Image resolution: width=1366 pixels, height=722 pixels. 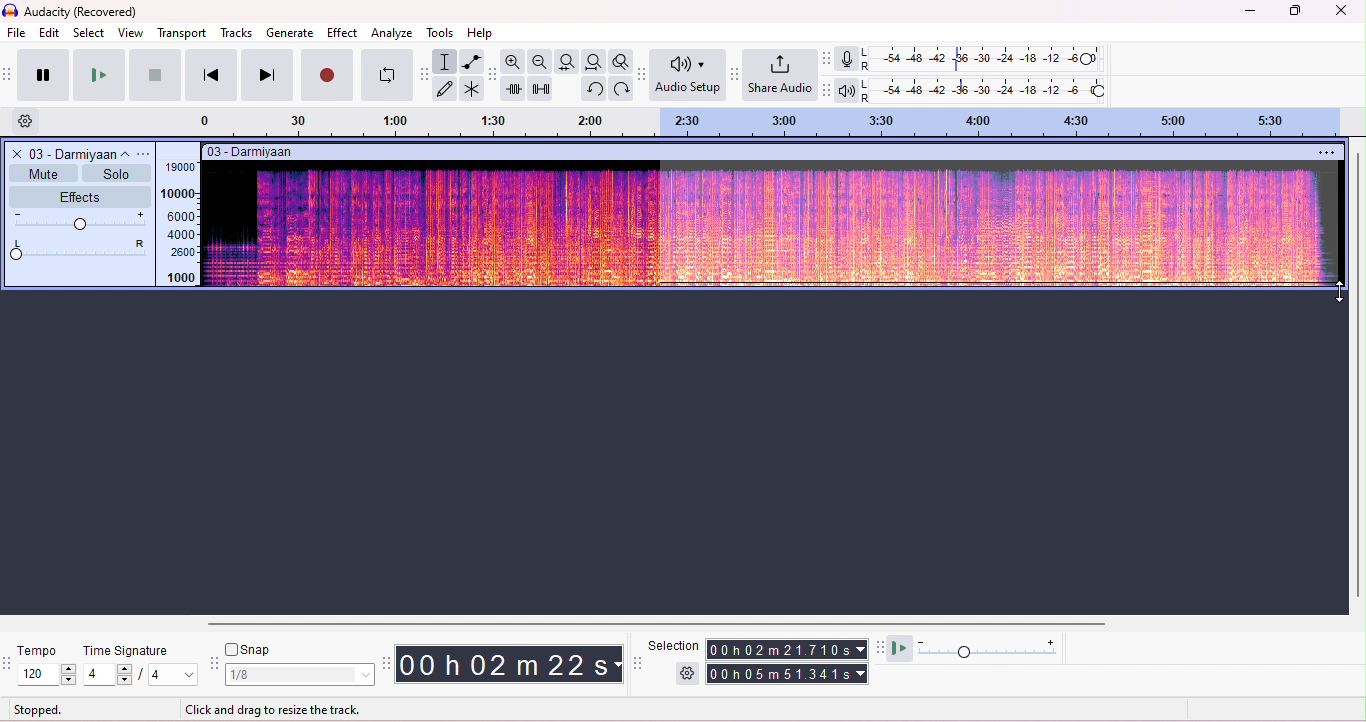 What do you see at coordinates (689, 672) in the screenshot?
I see `selection options` at bounding box center [689, 672].